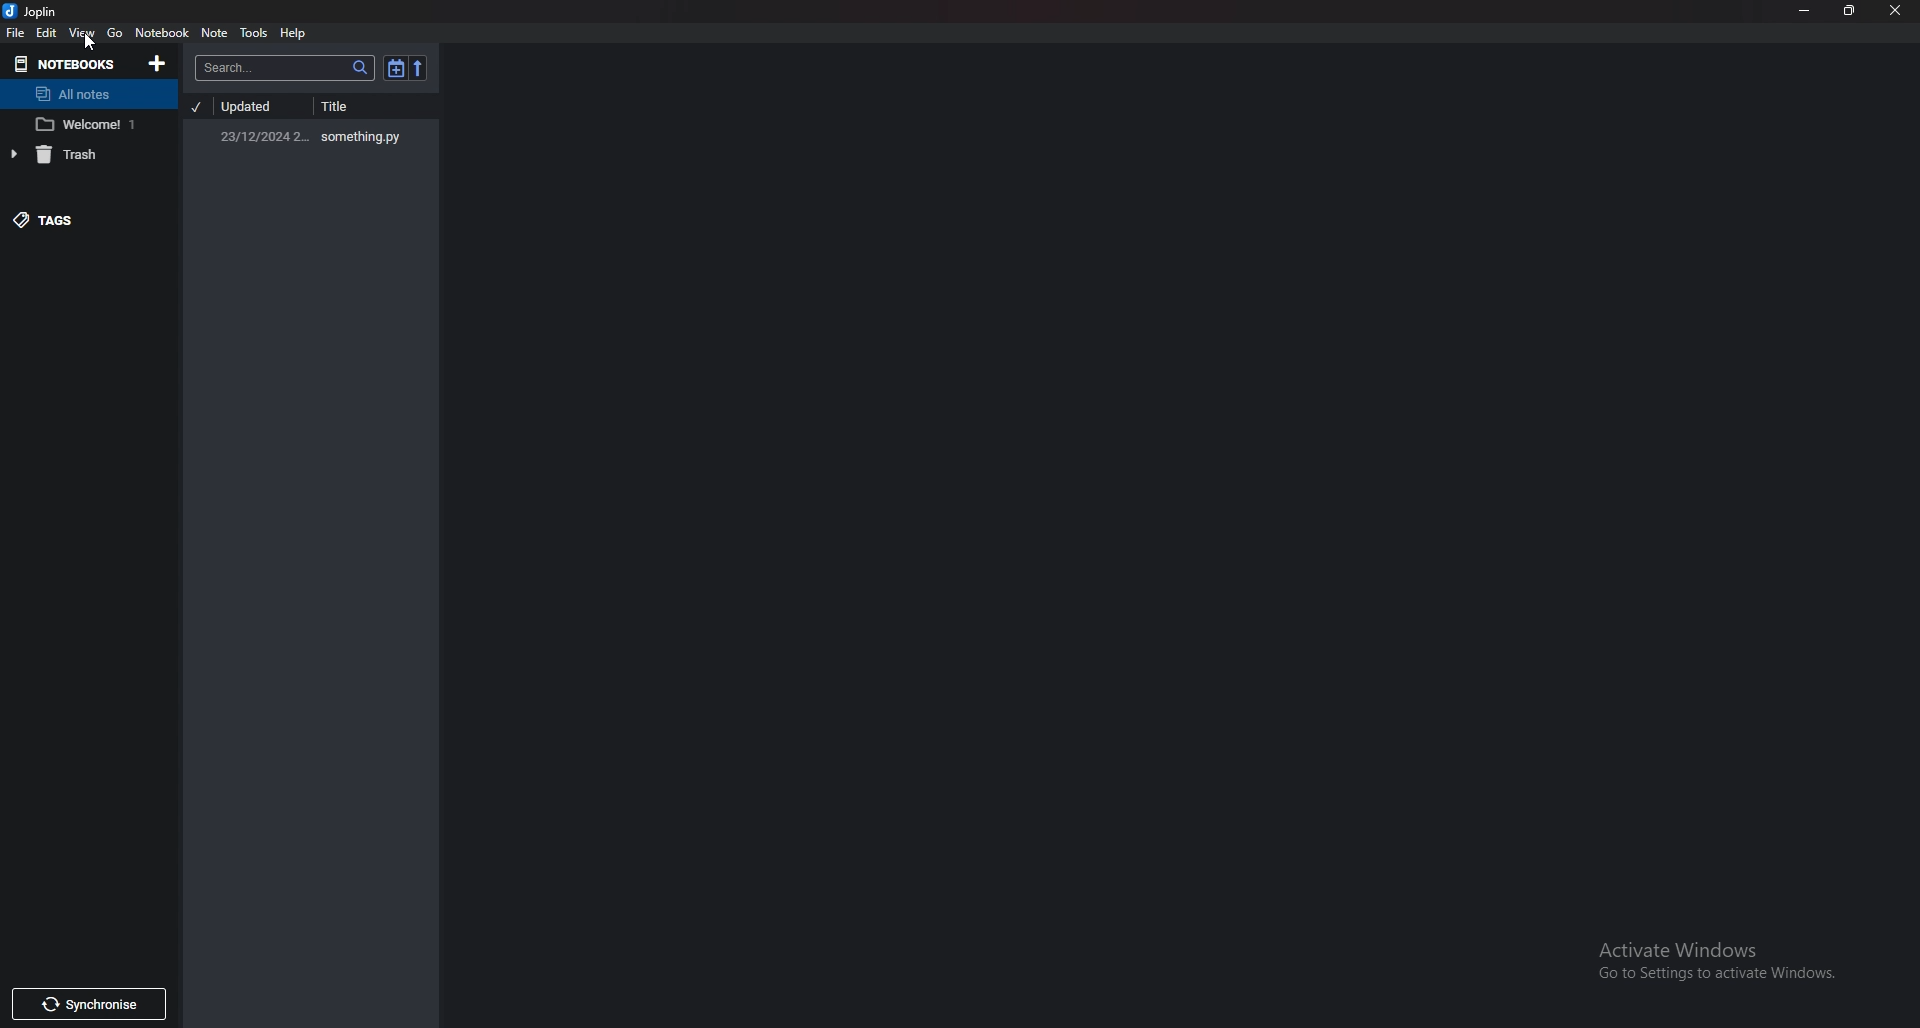  I want to click on check, so click(198, 106).